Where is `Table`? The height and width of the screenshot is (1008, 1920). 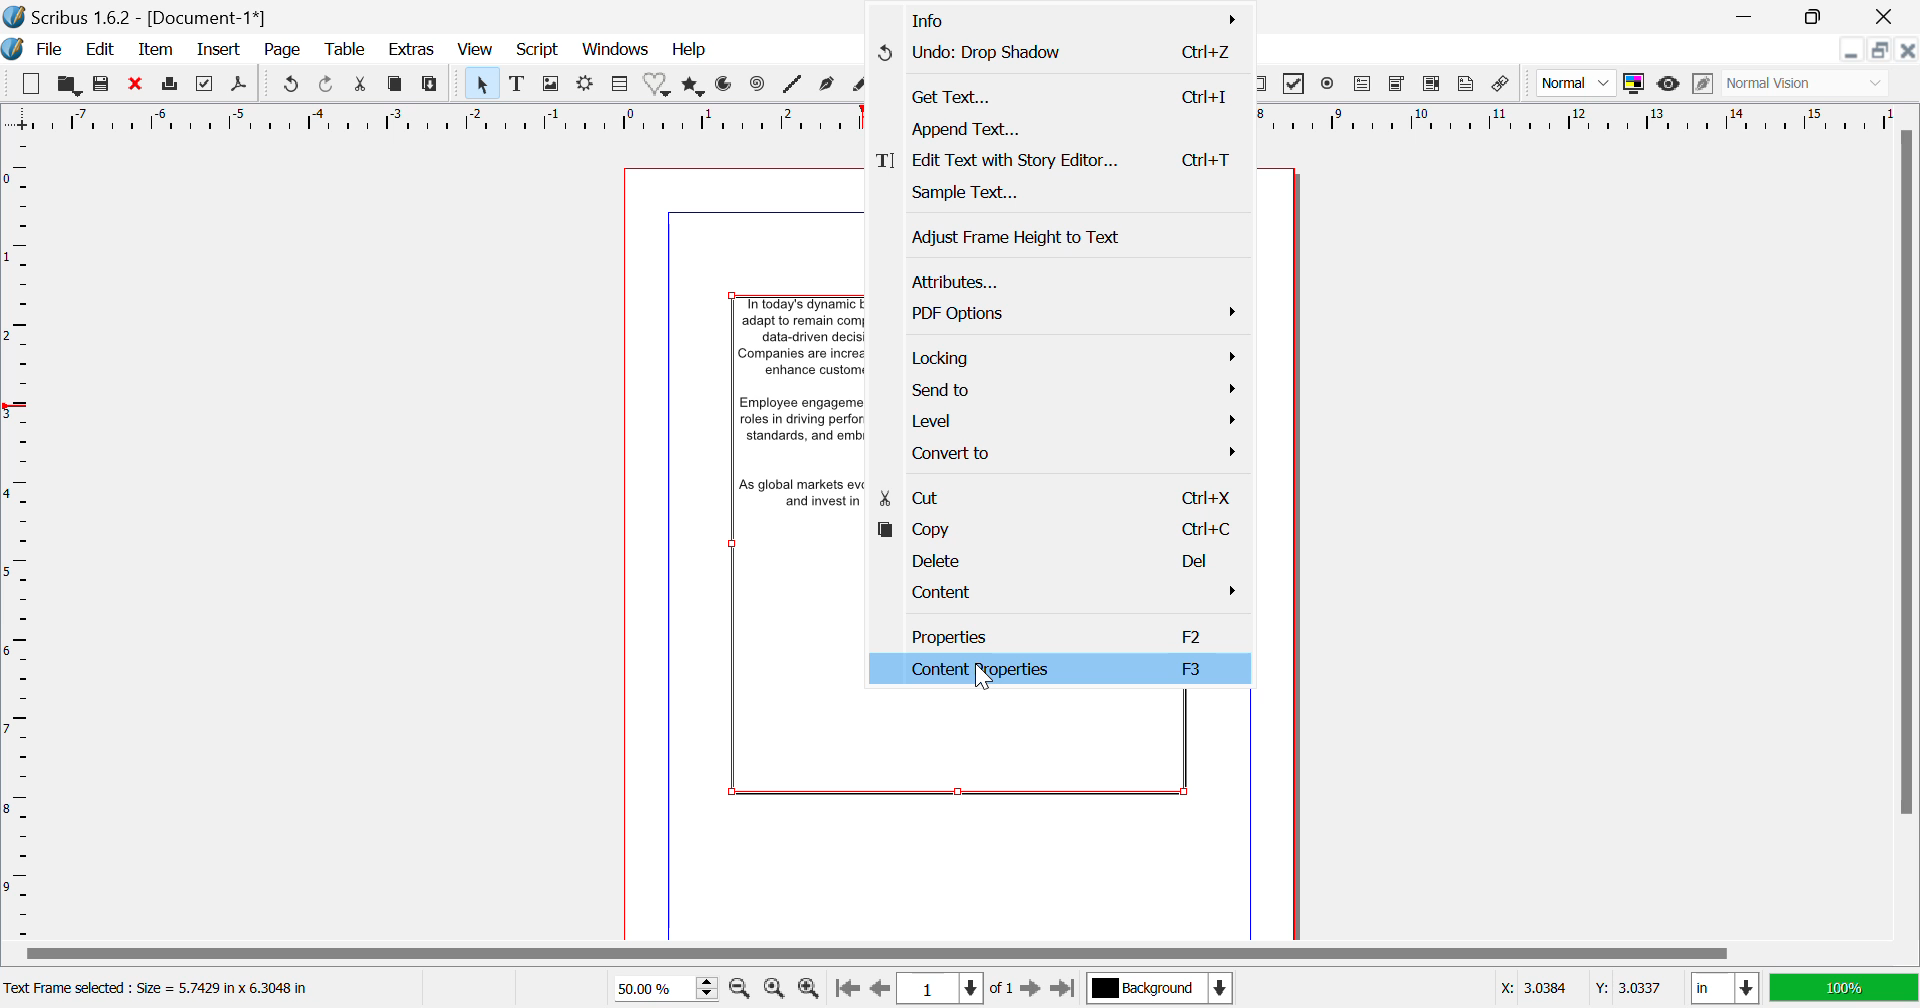 Table is located at coordinates (620, 84).